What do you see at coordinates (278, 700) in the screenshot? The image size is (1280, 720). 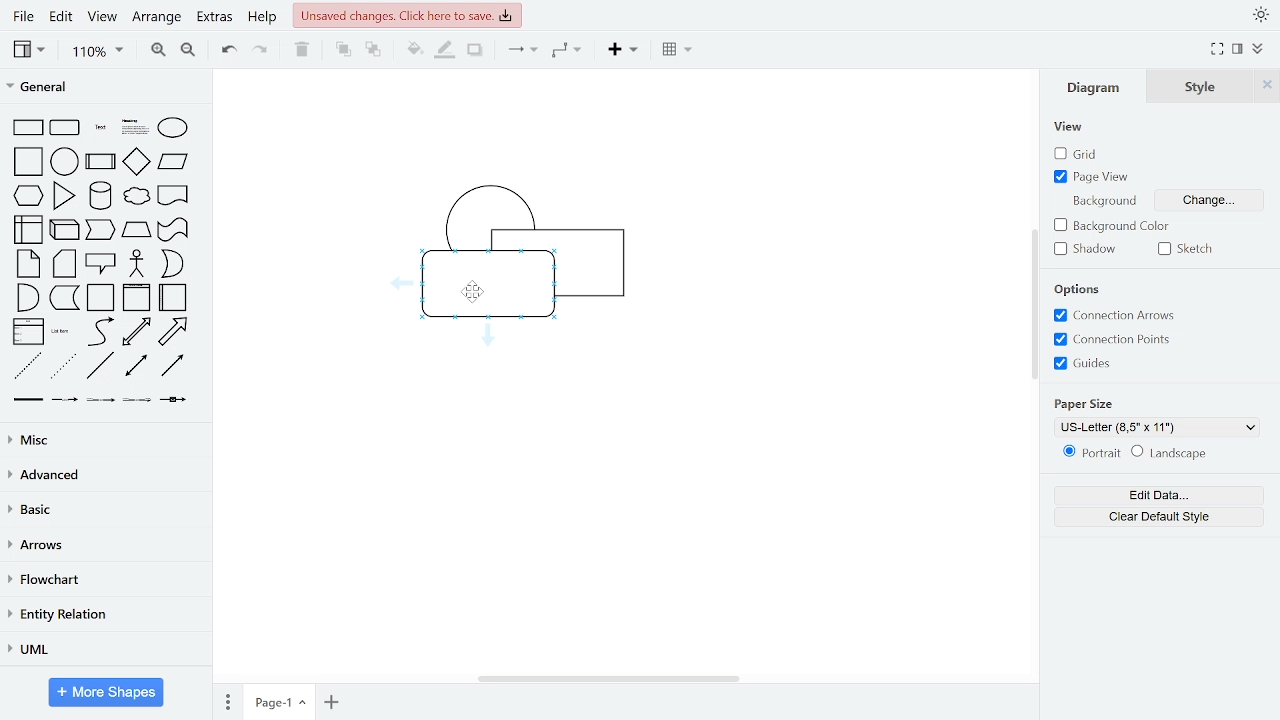 I see `current page` at bounding box center [278, 700].